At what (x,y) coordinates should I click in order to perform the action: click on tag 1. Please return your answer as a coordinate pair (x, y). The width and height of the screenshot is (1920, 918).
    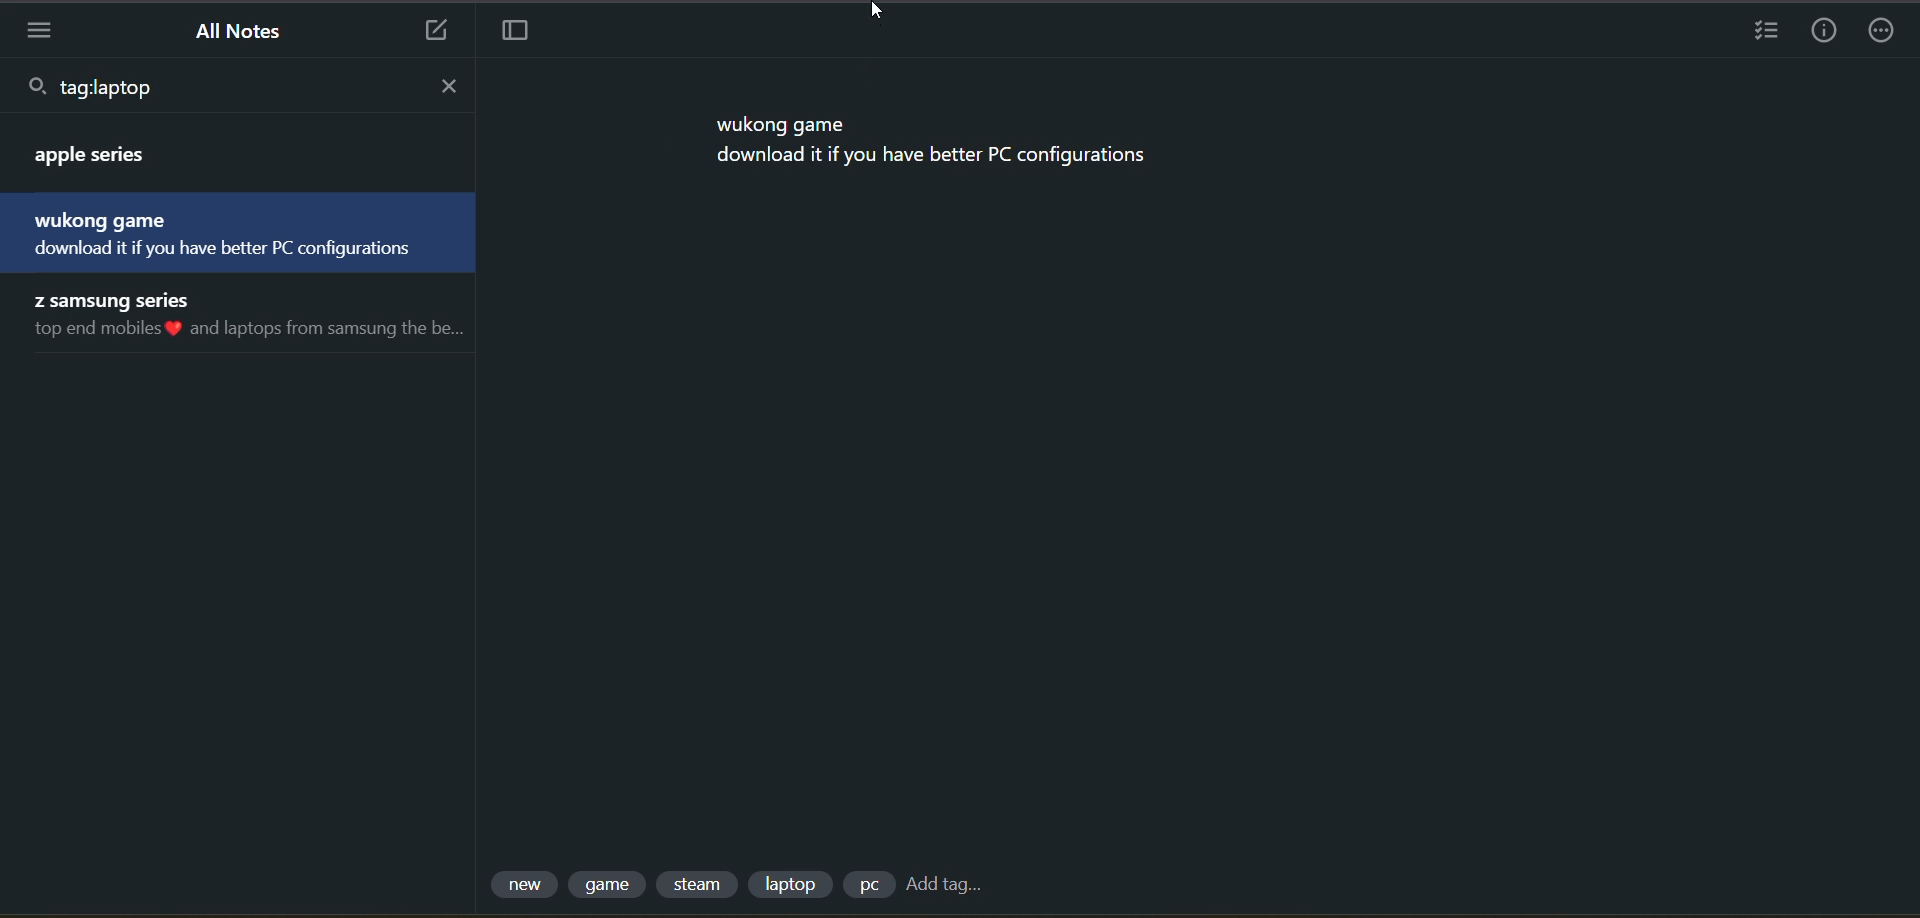
    Looking at the image, I should click on (522, 883).